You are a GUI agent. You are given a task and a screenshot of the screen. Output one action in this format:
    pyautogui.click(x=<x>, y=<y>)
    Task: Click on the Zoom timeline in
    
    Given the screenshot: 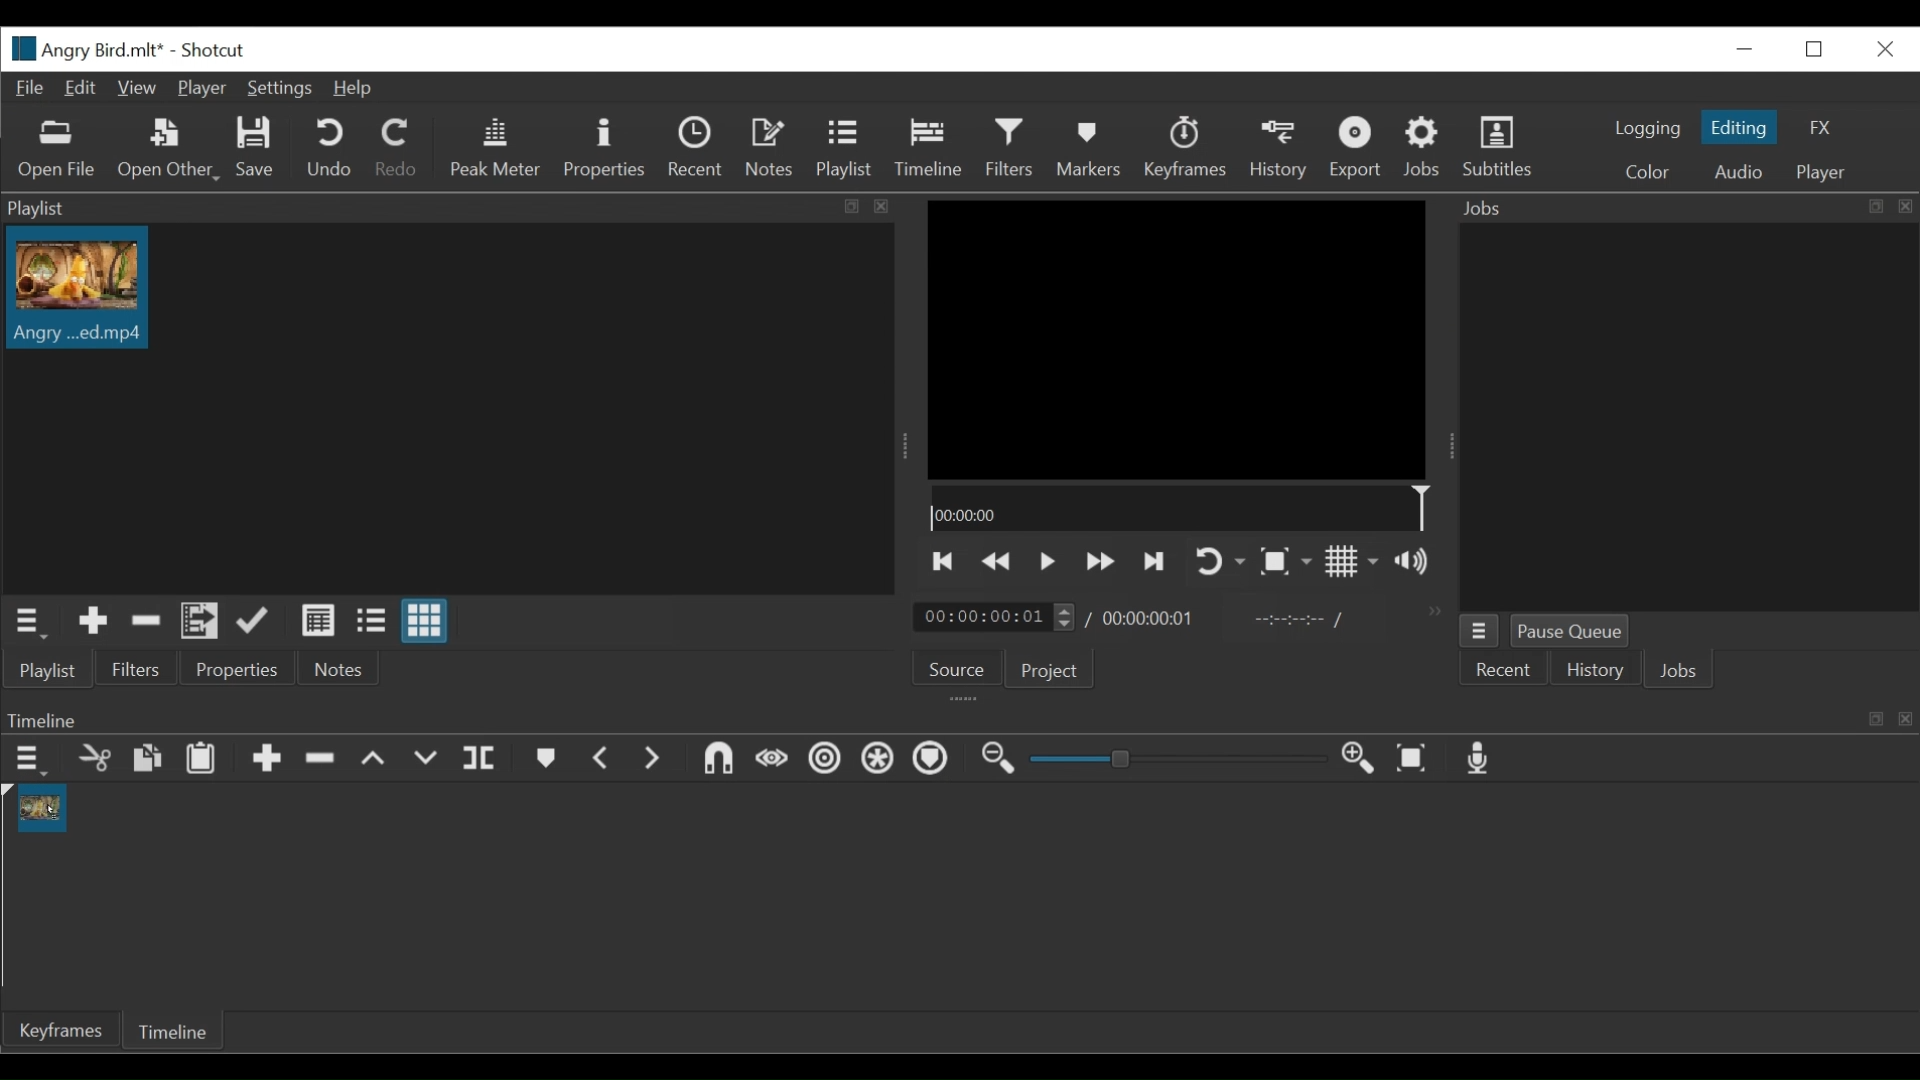 What is the action you would take?
    pyautogui.click(x=1359, y=758)
    